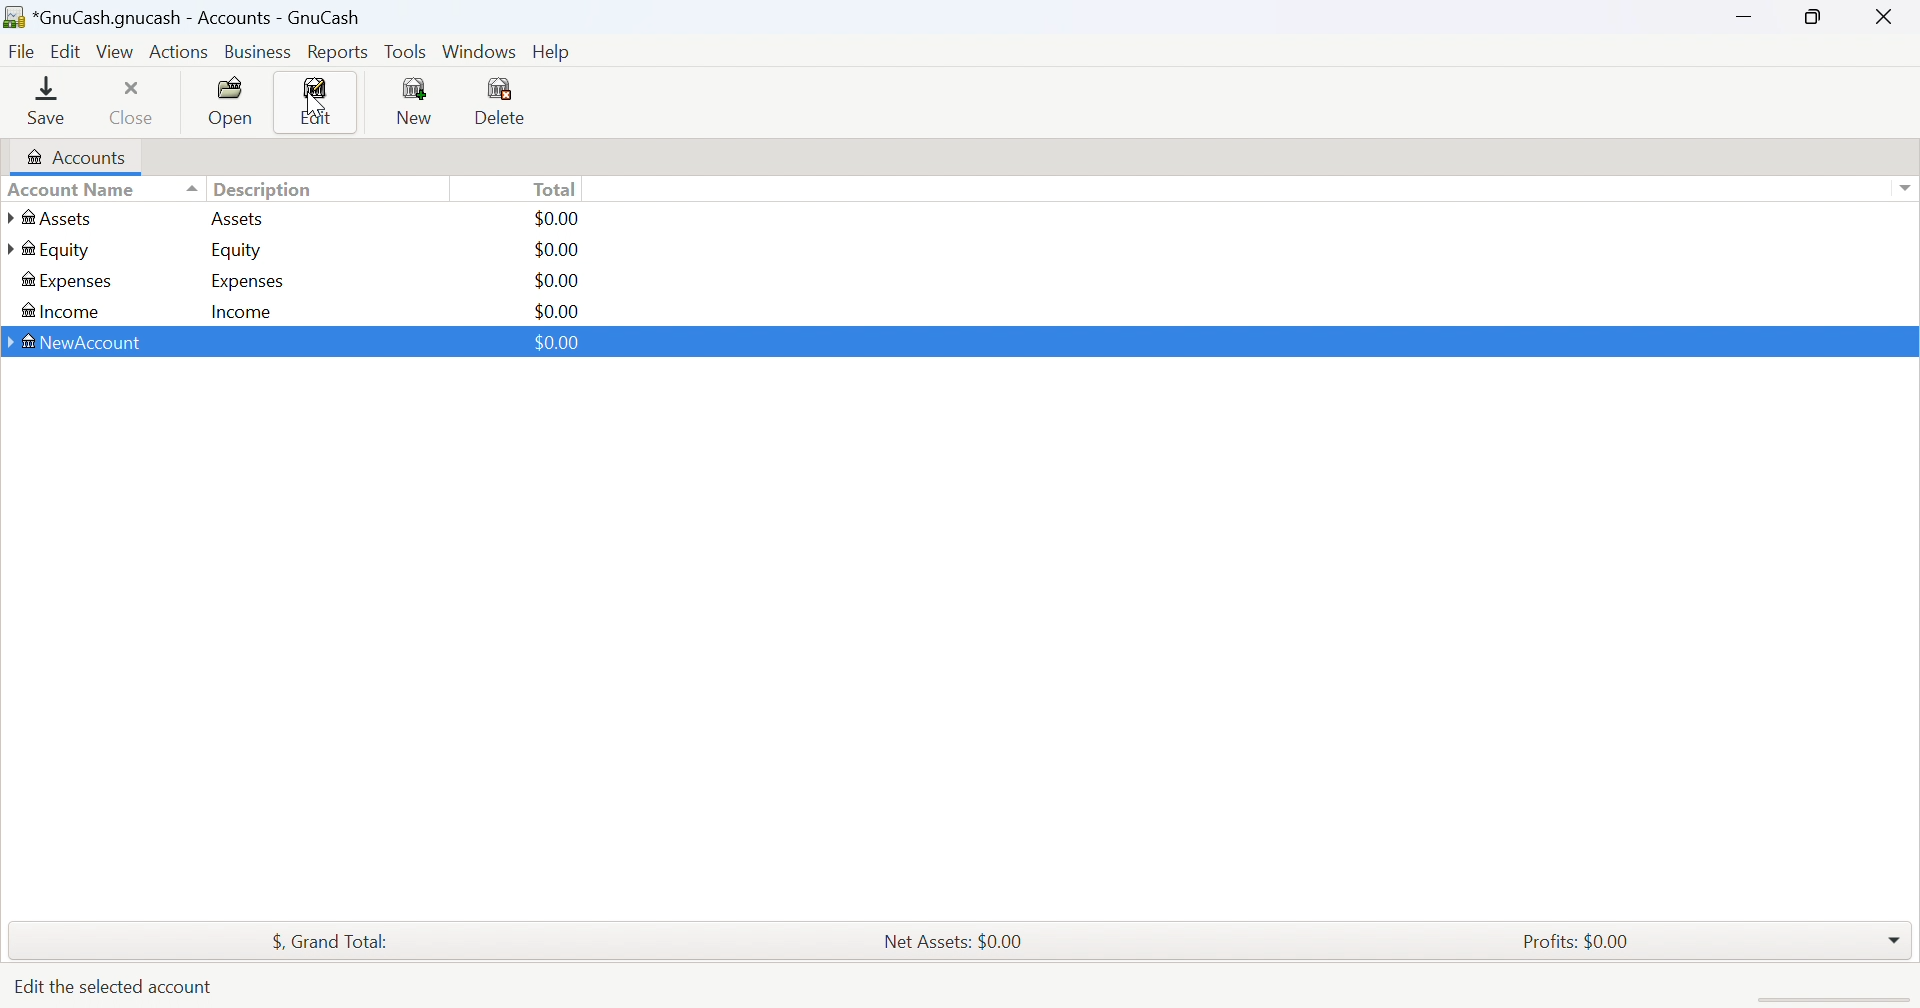 This screenshot has width=1920, height=1008. I want to click on Restore Down, so click(1816, 15).